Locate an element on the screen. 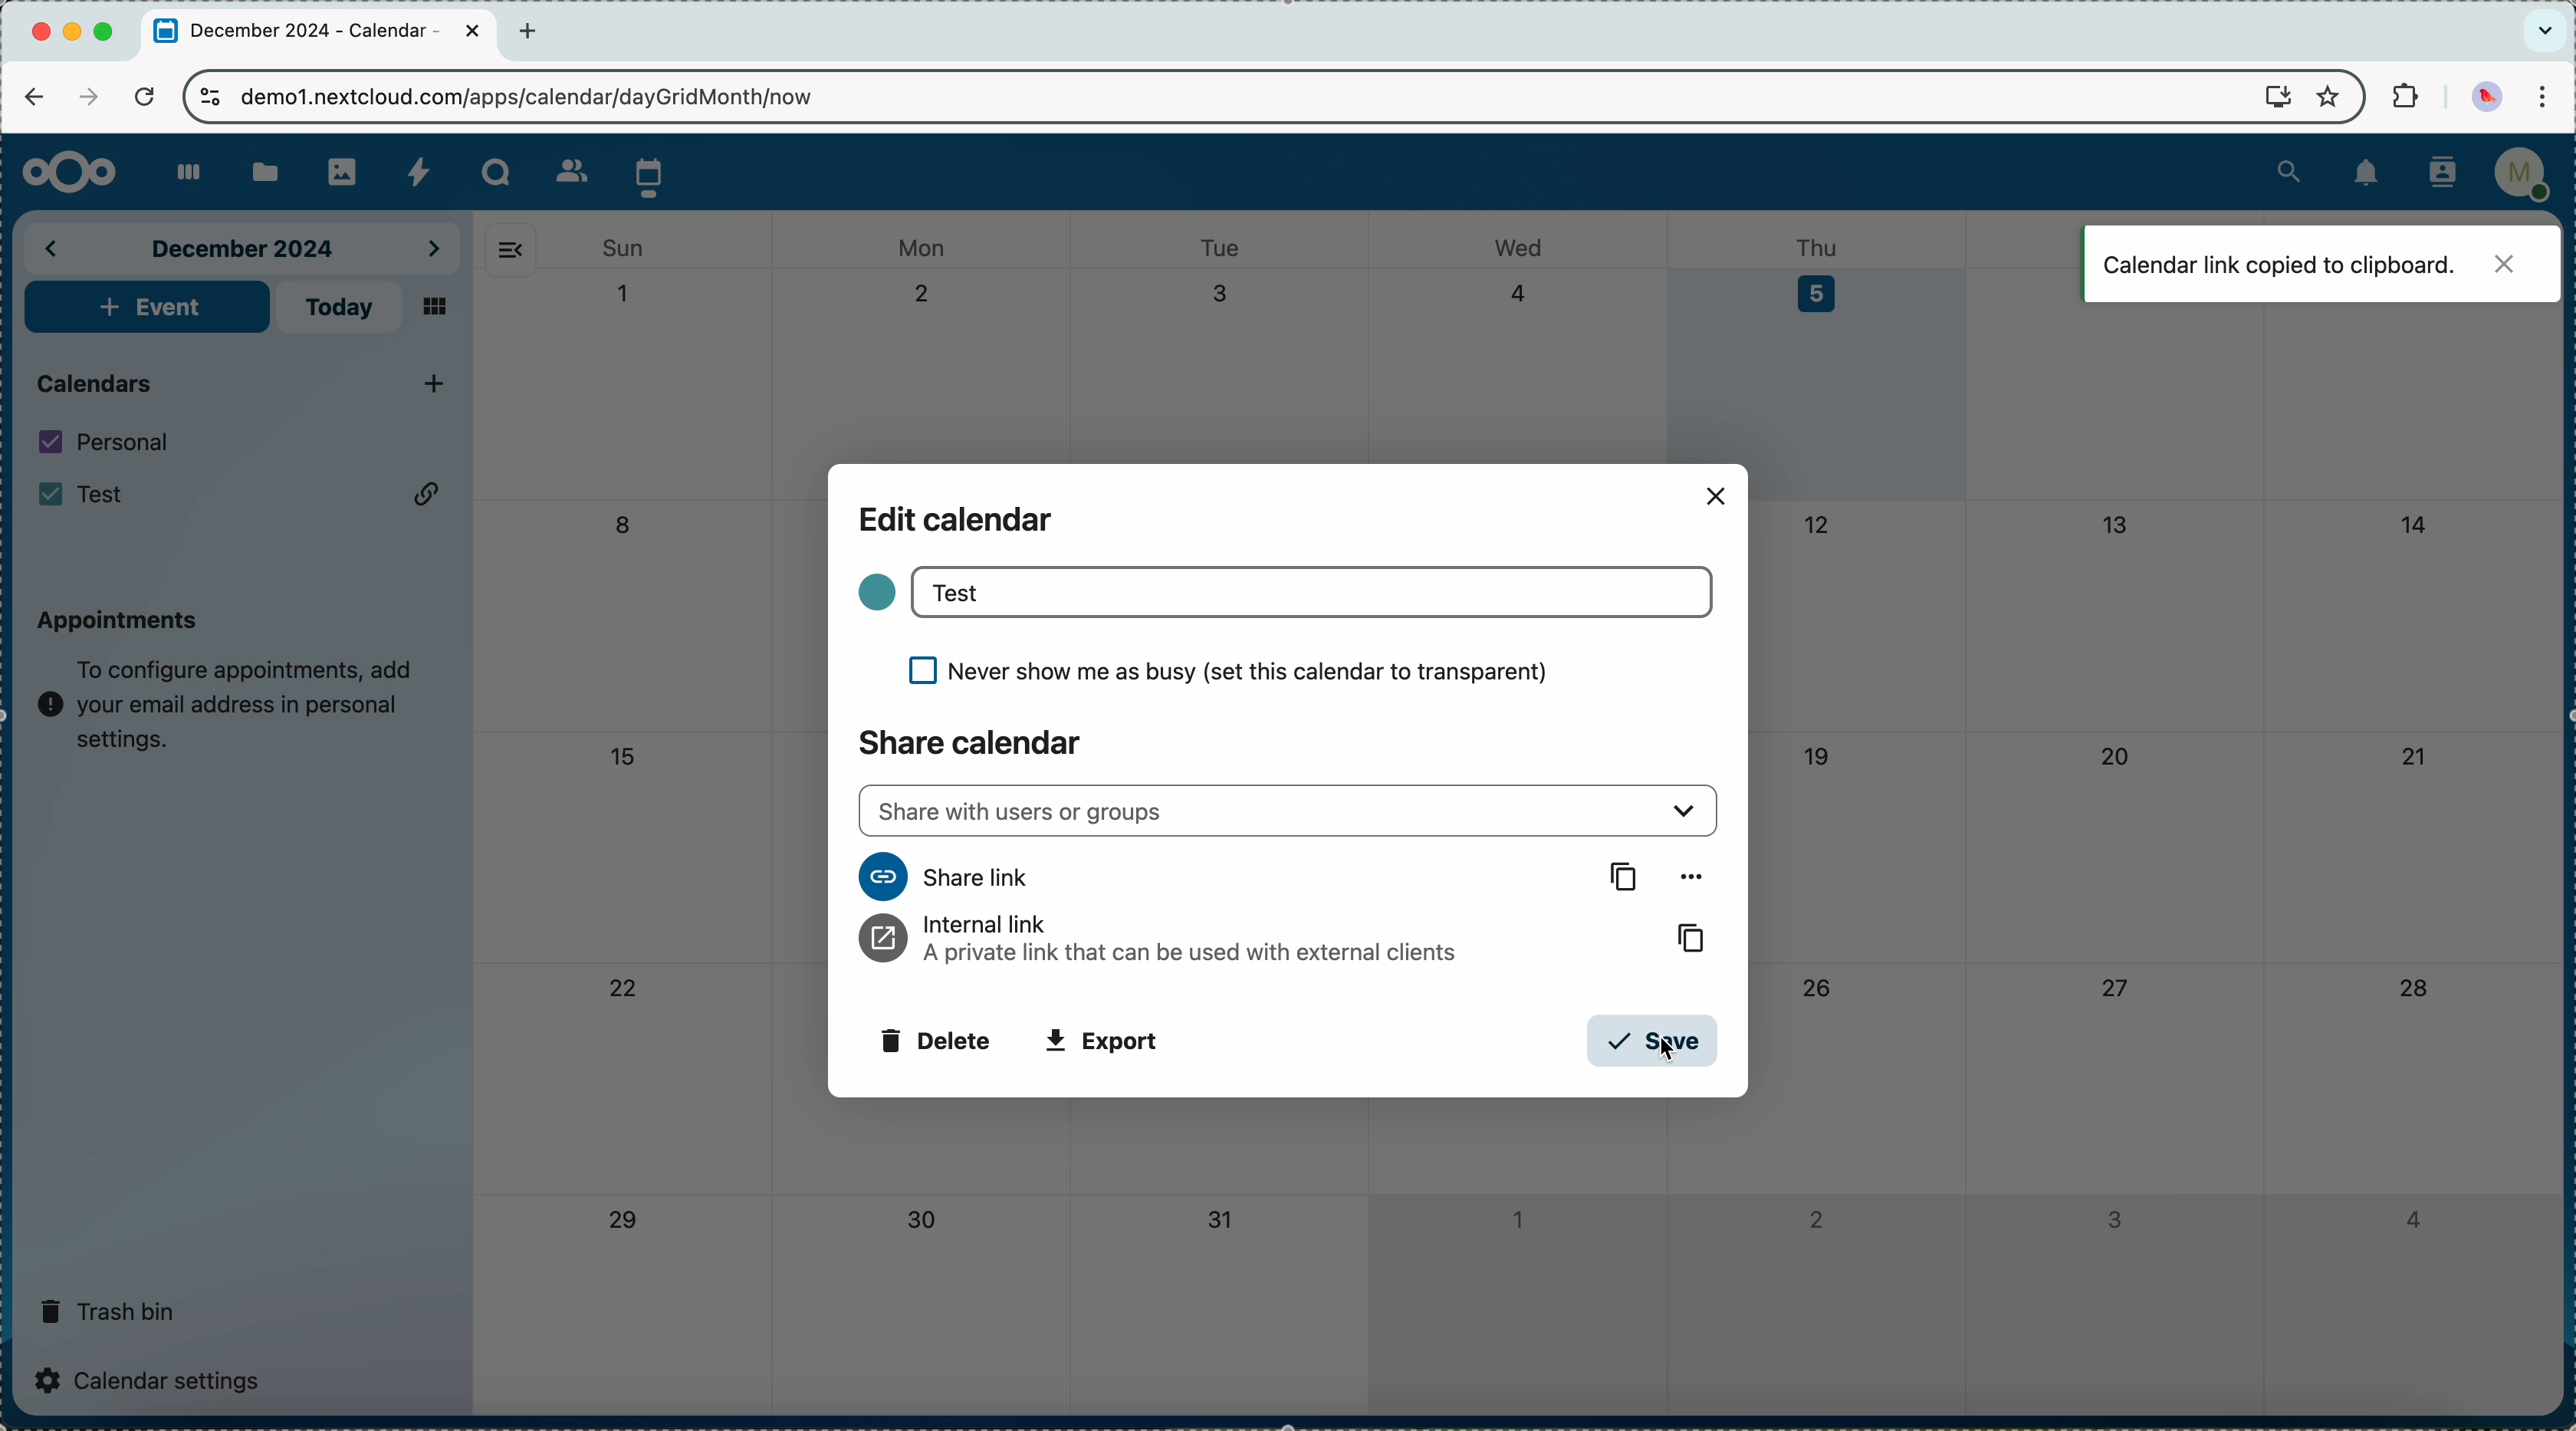 The image size is (2576, 1431). 31 is located at coordinates (1222, 1221).